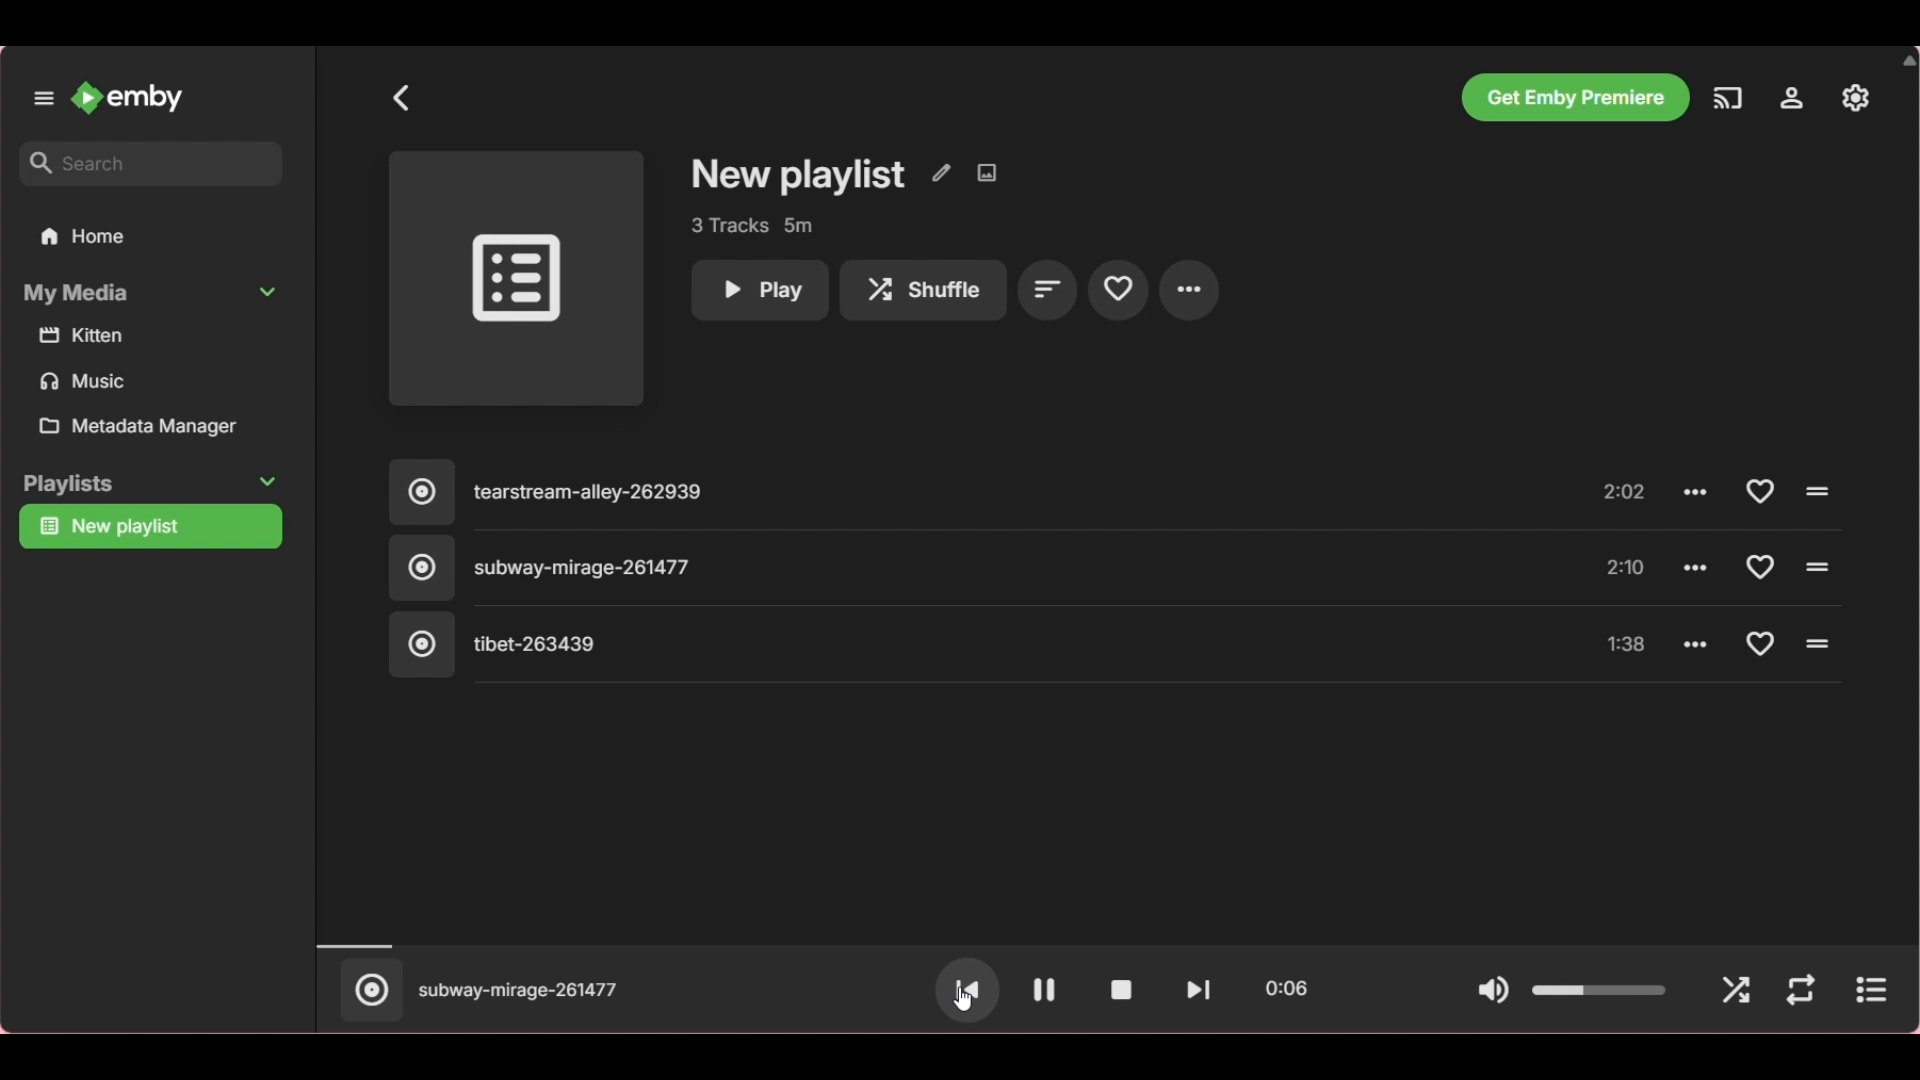 This screenshot has height=1080, width=1920. I want to click on Sort by playlist order, so click(1048, 289).